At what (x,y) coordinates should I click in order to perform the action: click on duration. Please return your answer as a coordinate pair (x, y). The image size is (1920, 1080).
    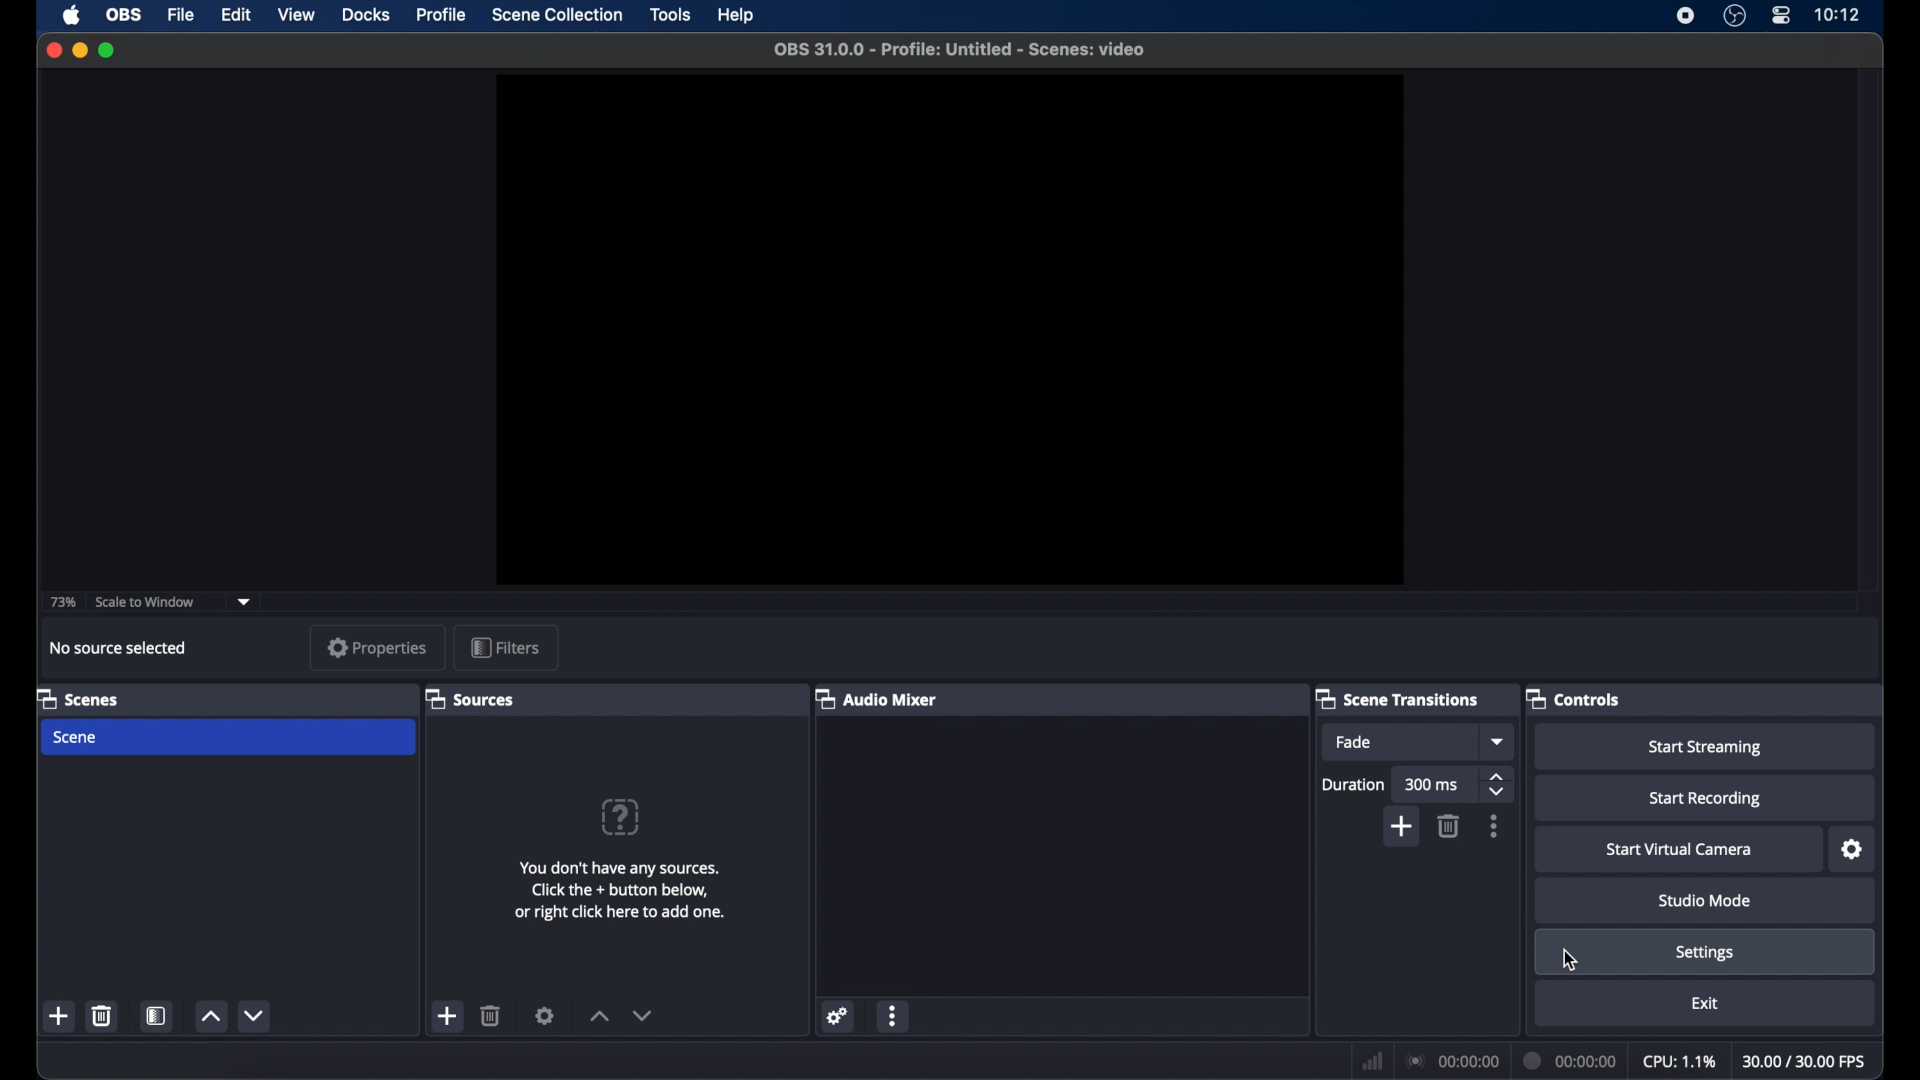
    Looking at the image, I should click on (1571, 1059).